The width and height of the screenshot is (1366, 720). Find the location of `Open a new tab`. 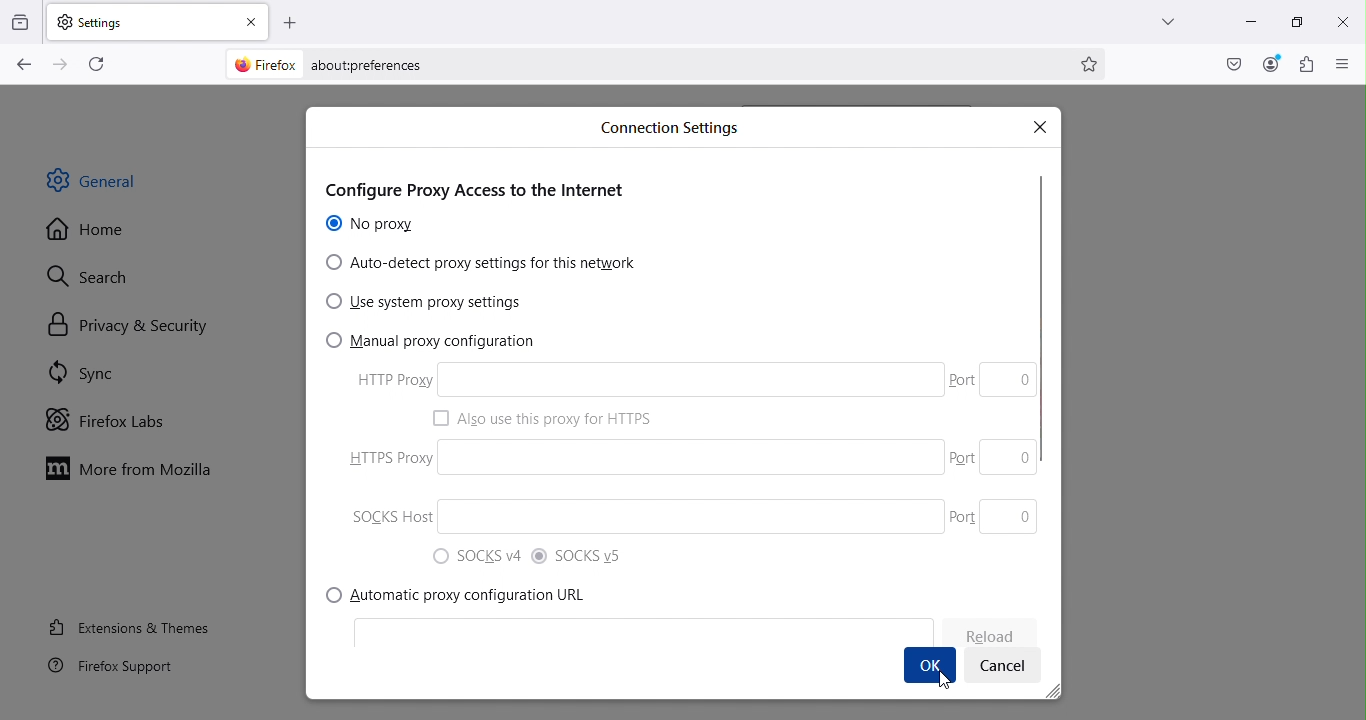

Open a new tab is located at coordinates (291, 20).